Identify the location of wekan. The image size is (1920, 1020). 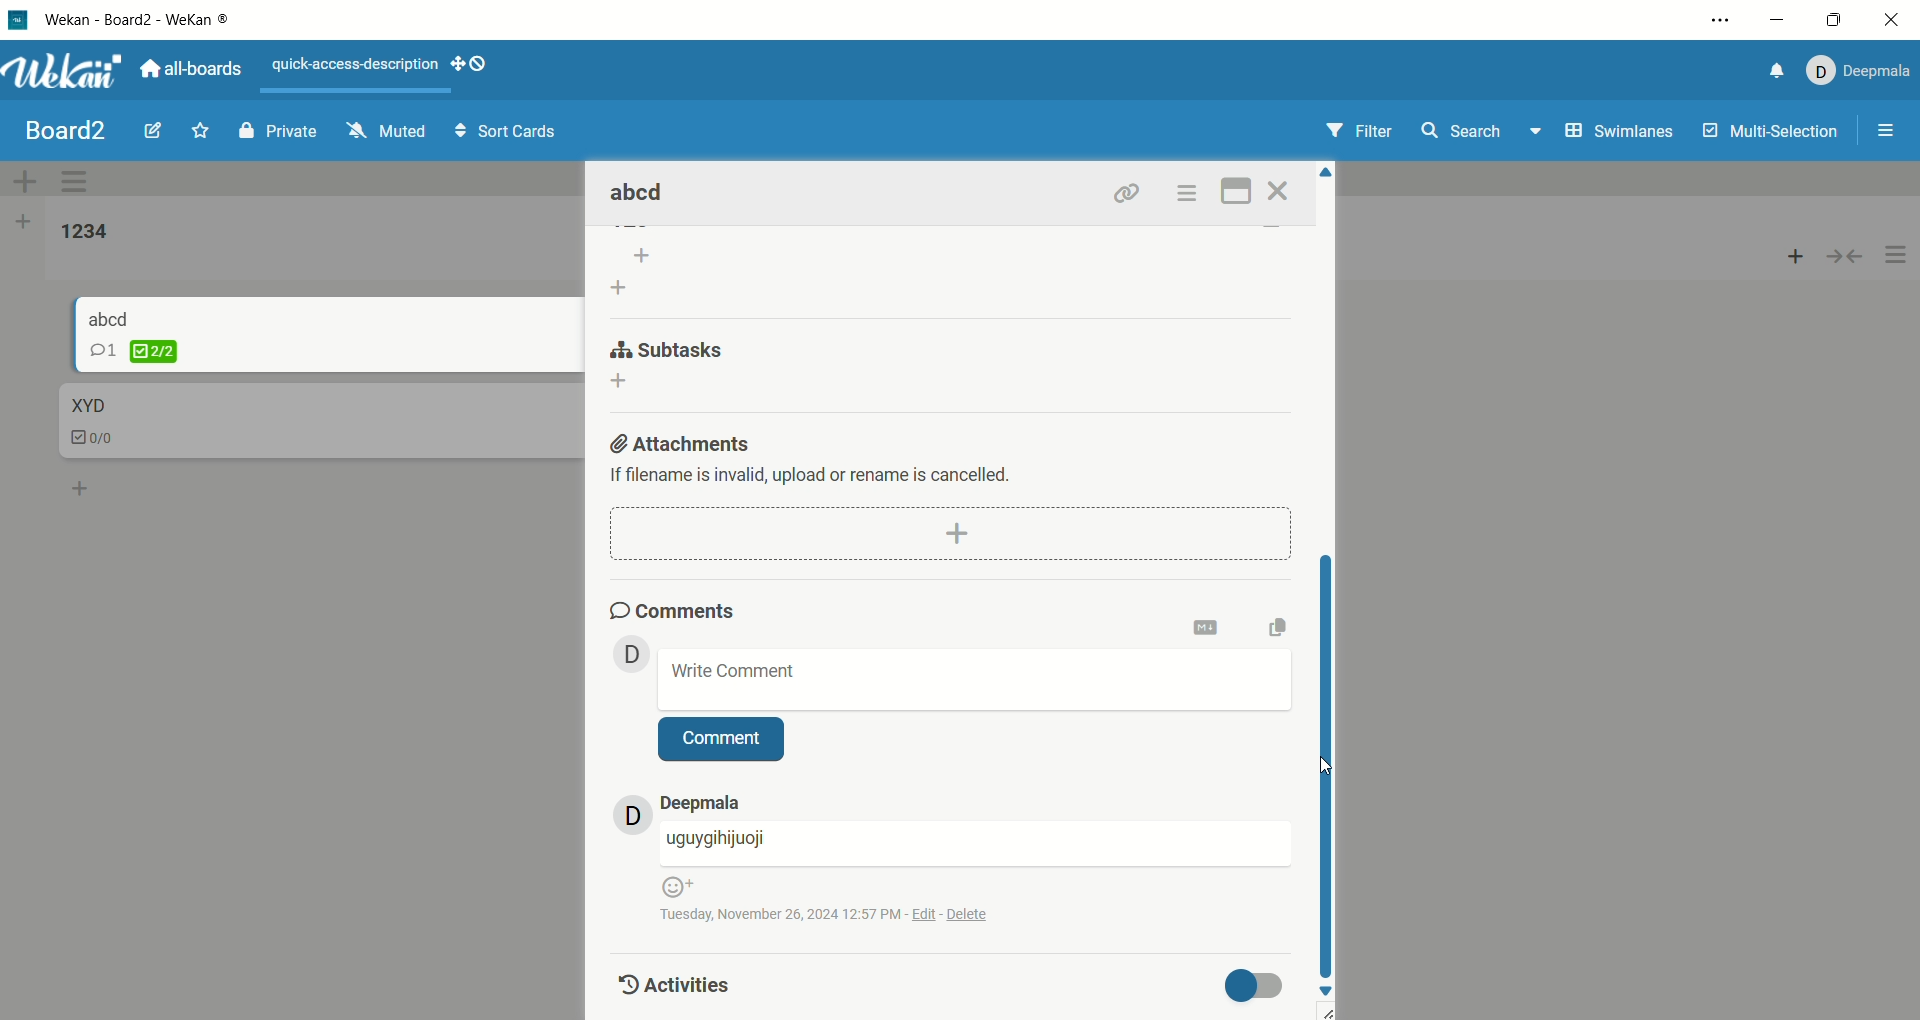
(64, 74).